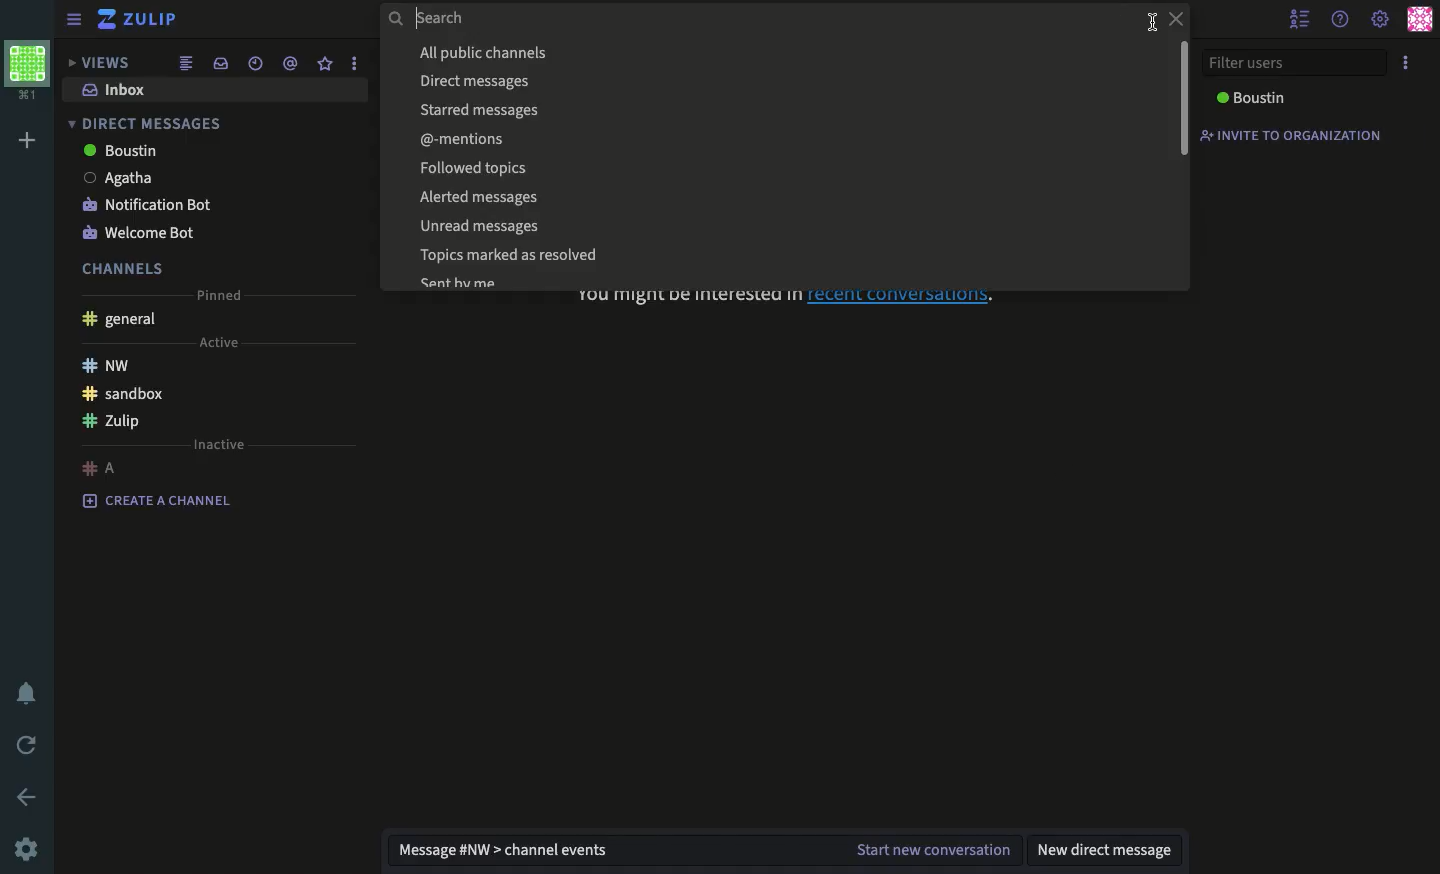 This screenshot has height=874, width=1440. Describe the element at coordinates (465, 141) in the screenshot. I see `@-mentions` at that location.